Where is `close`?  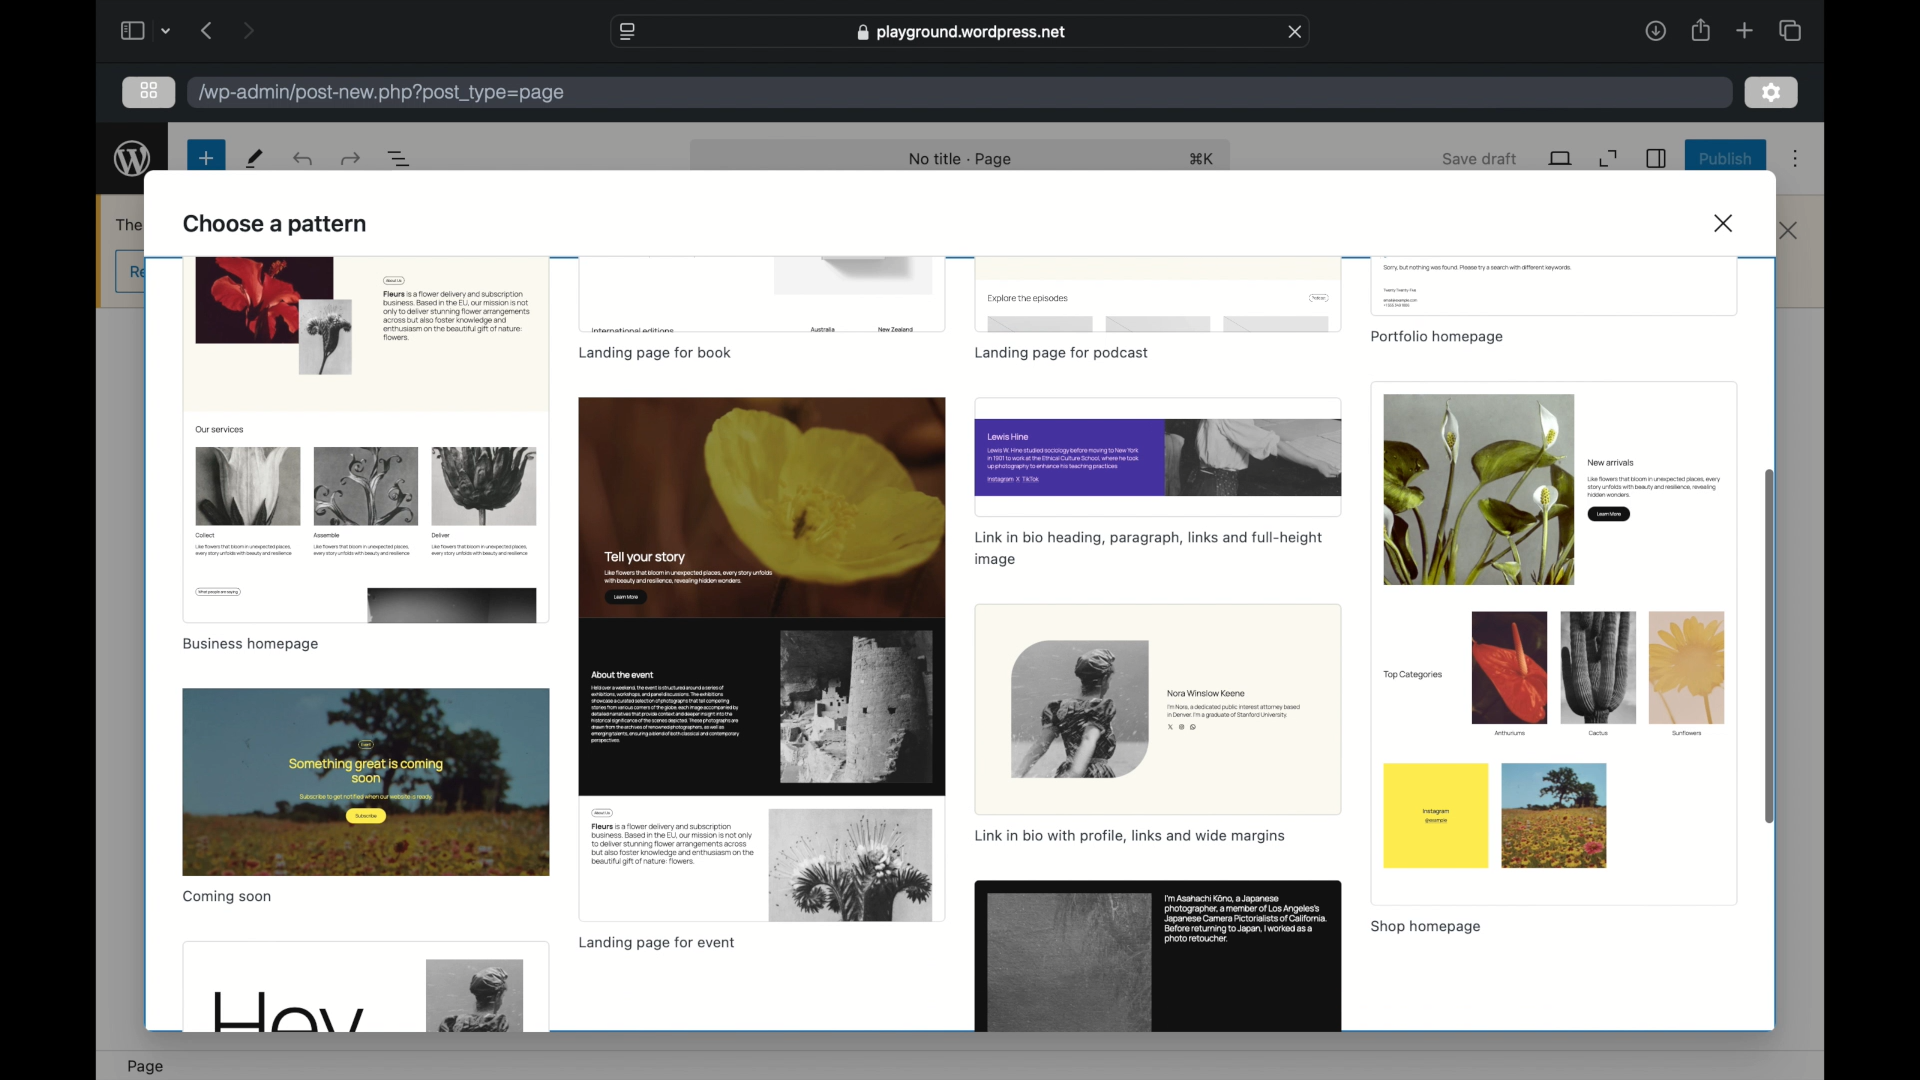
close is located at coordinates (1295, 31).